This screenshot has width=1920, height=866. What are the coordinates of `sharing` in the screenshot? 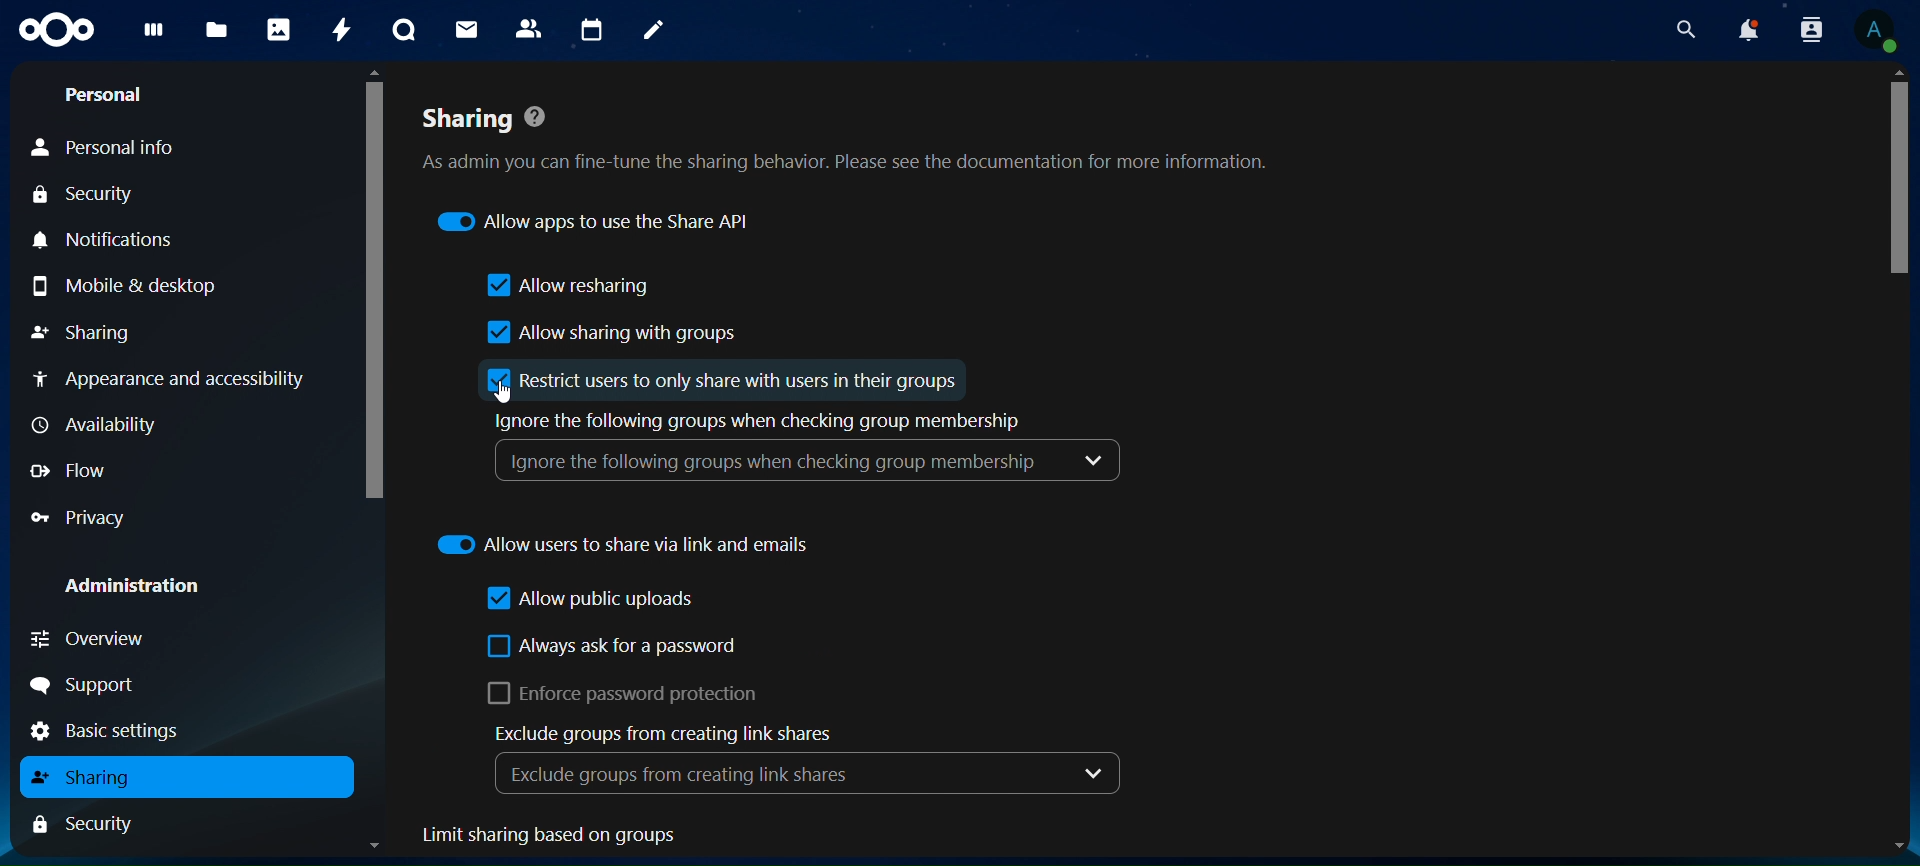 It's located at (90, 774).